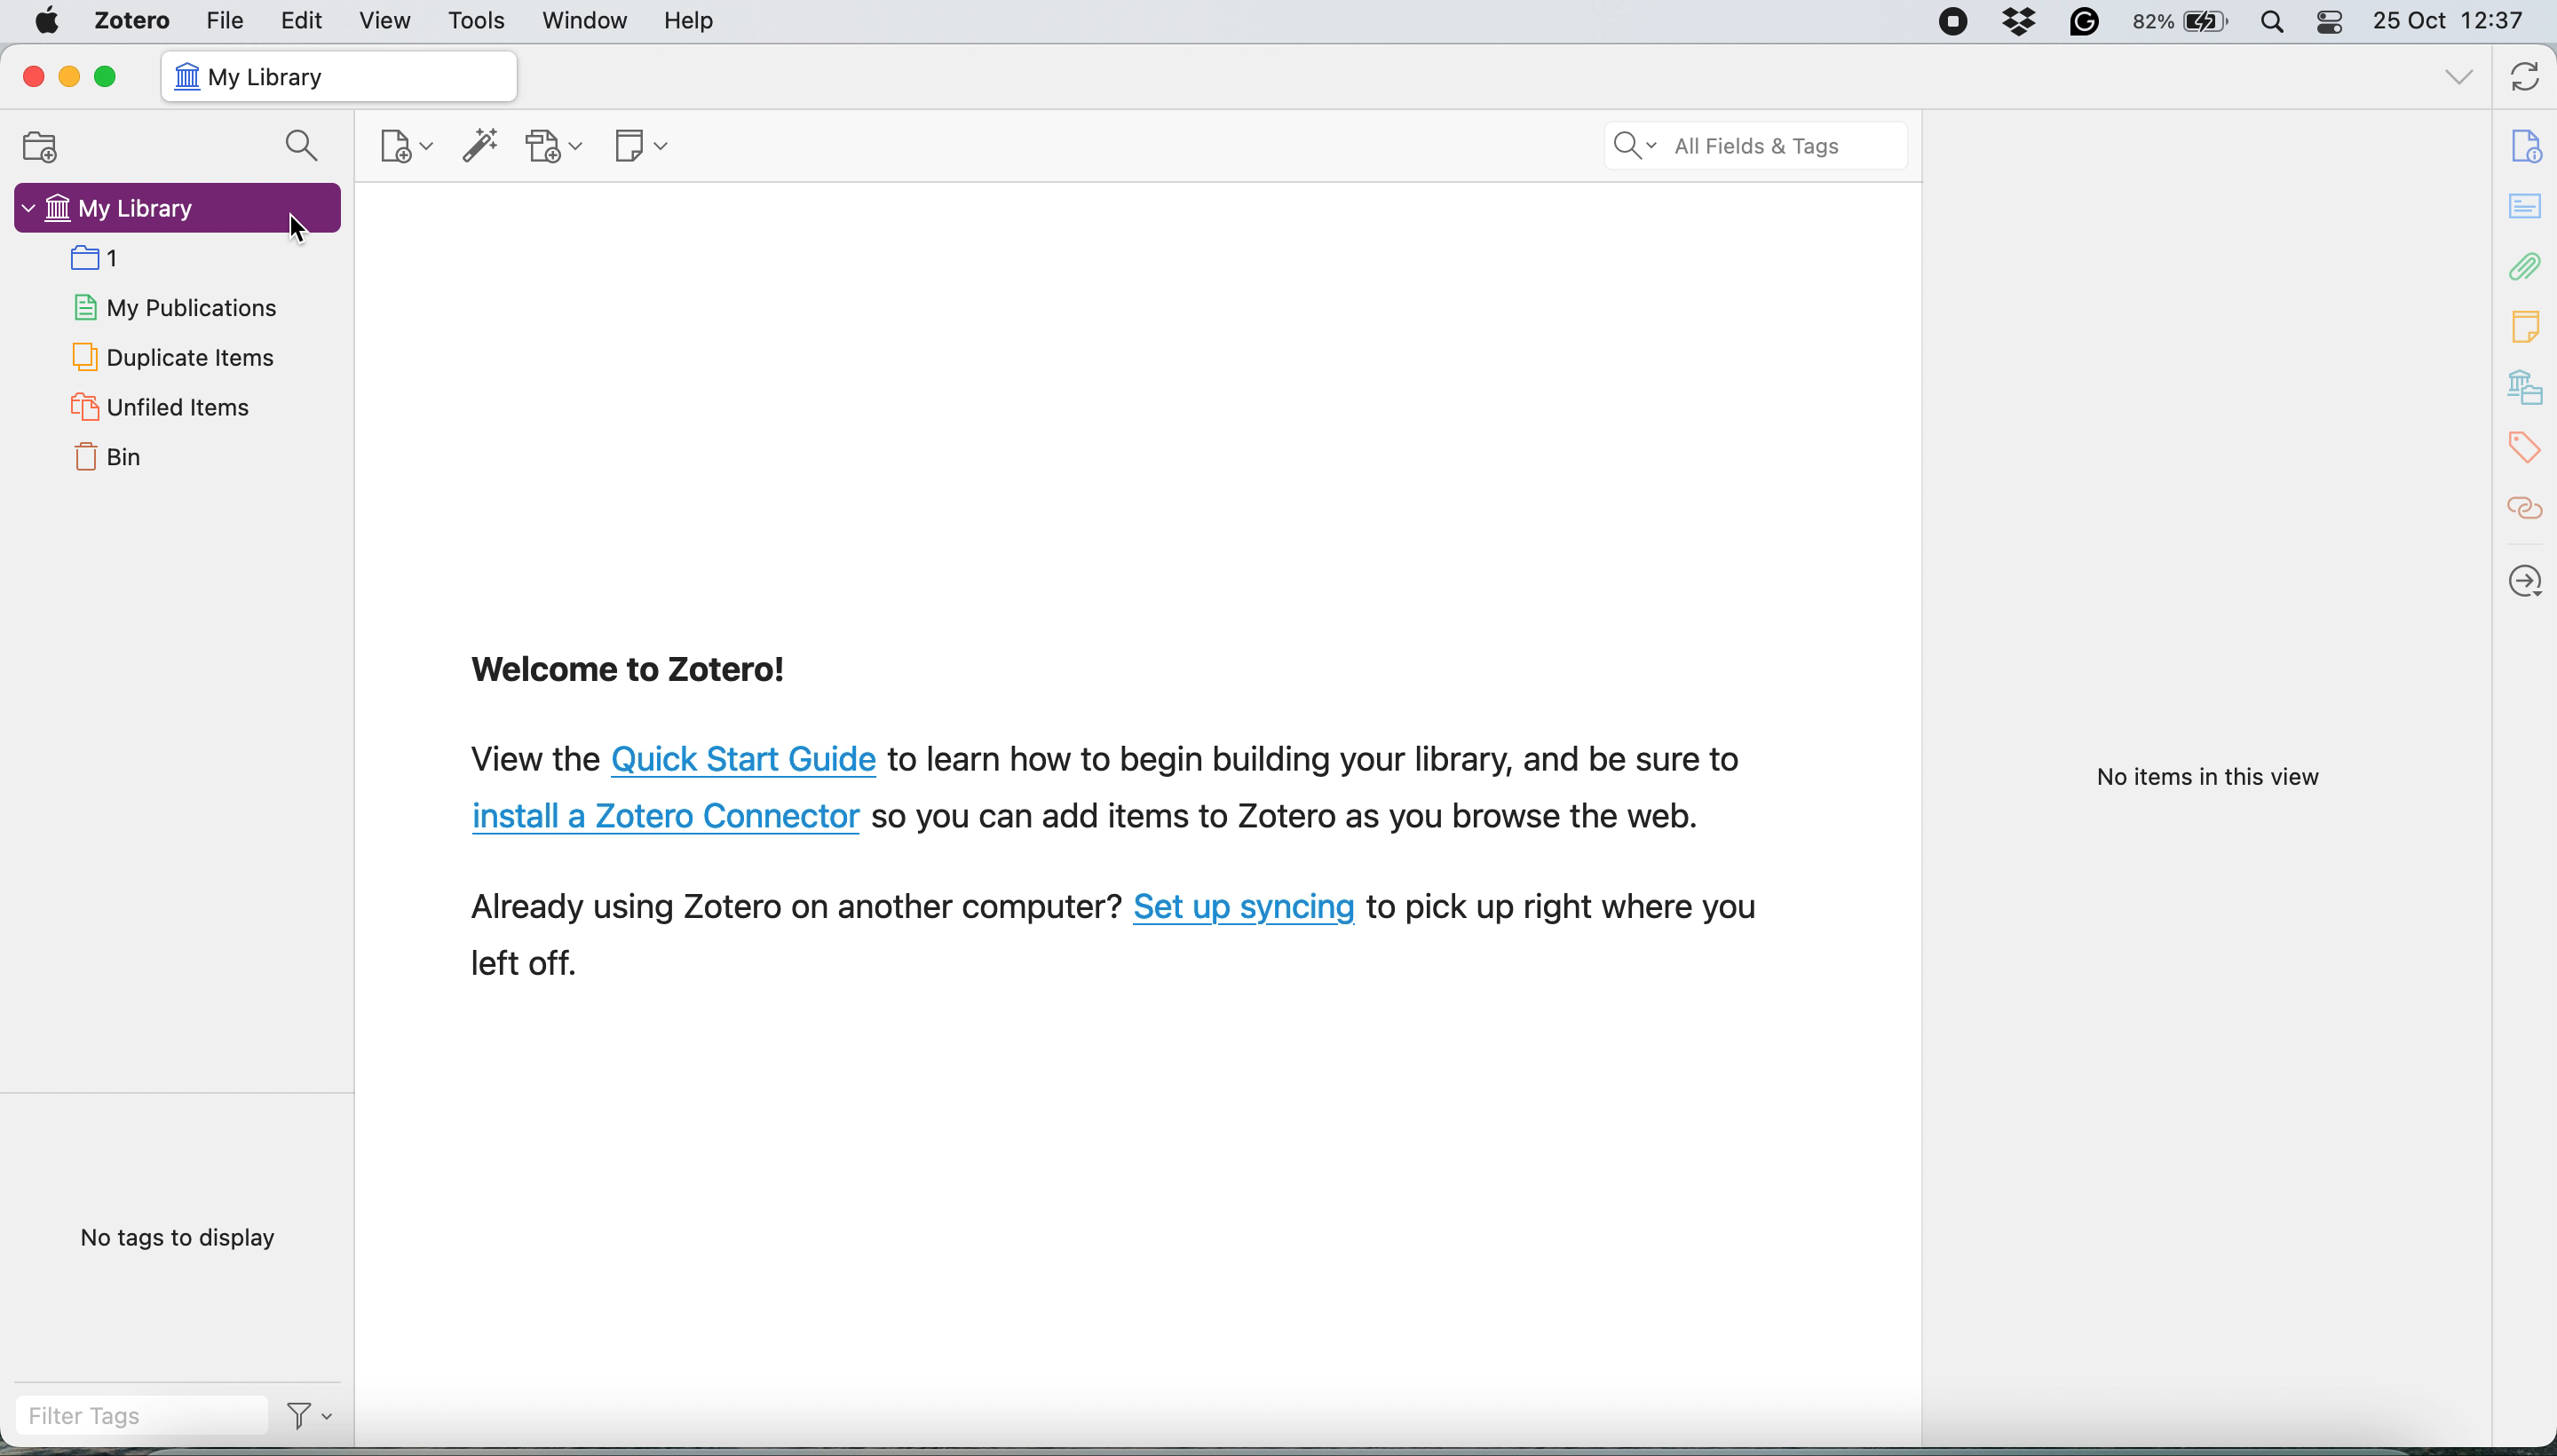 This screenshot has height=1456, width=2557. Describe the element at coordinates (2530, 147) in the screenshot. I see `info` at that location.